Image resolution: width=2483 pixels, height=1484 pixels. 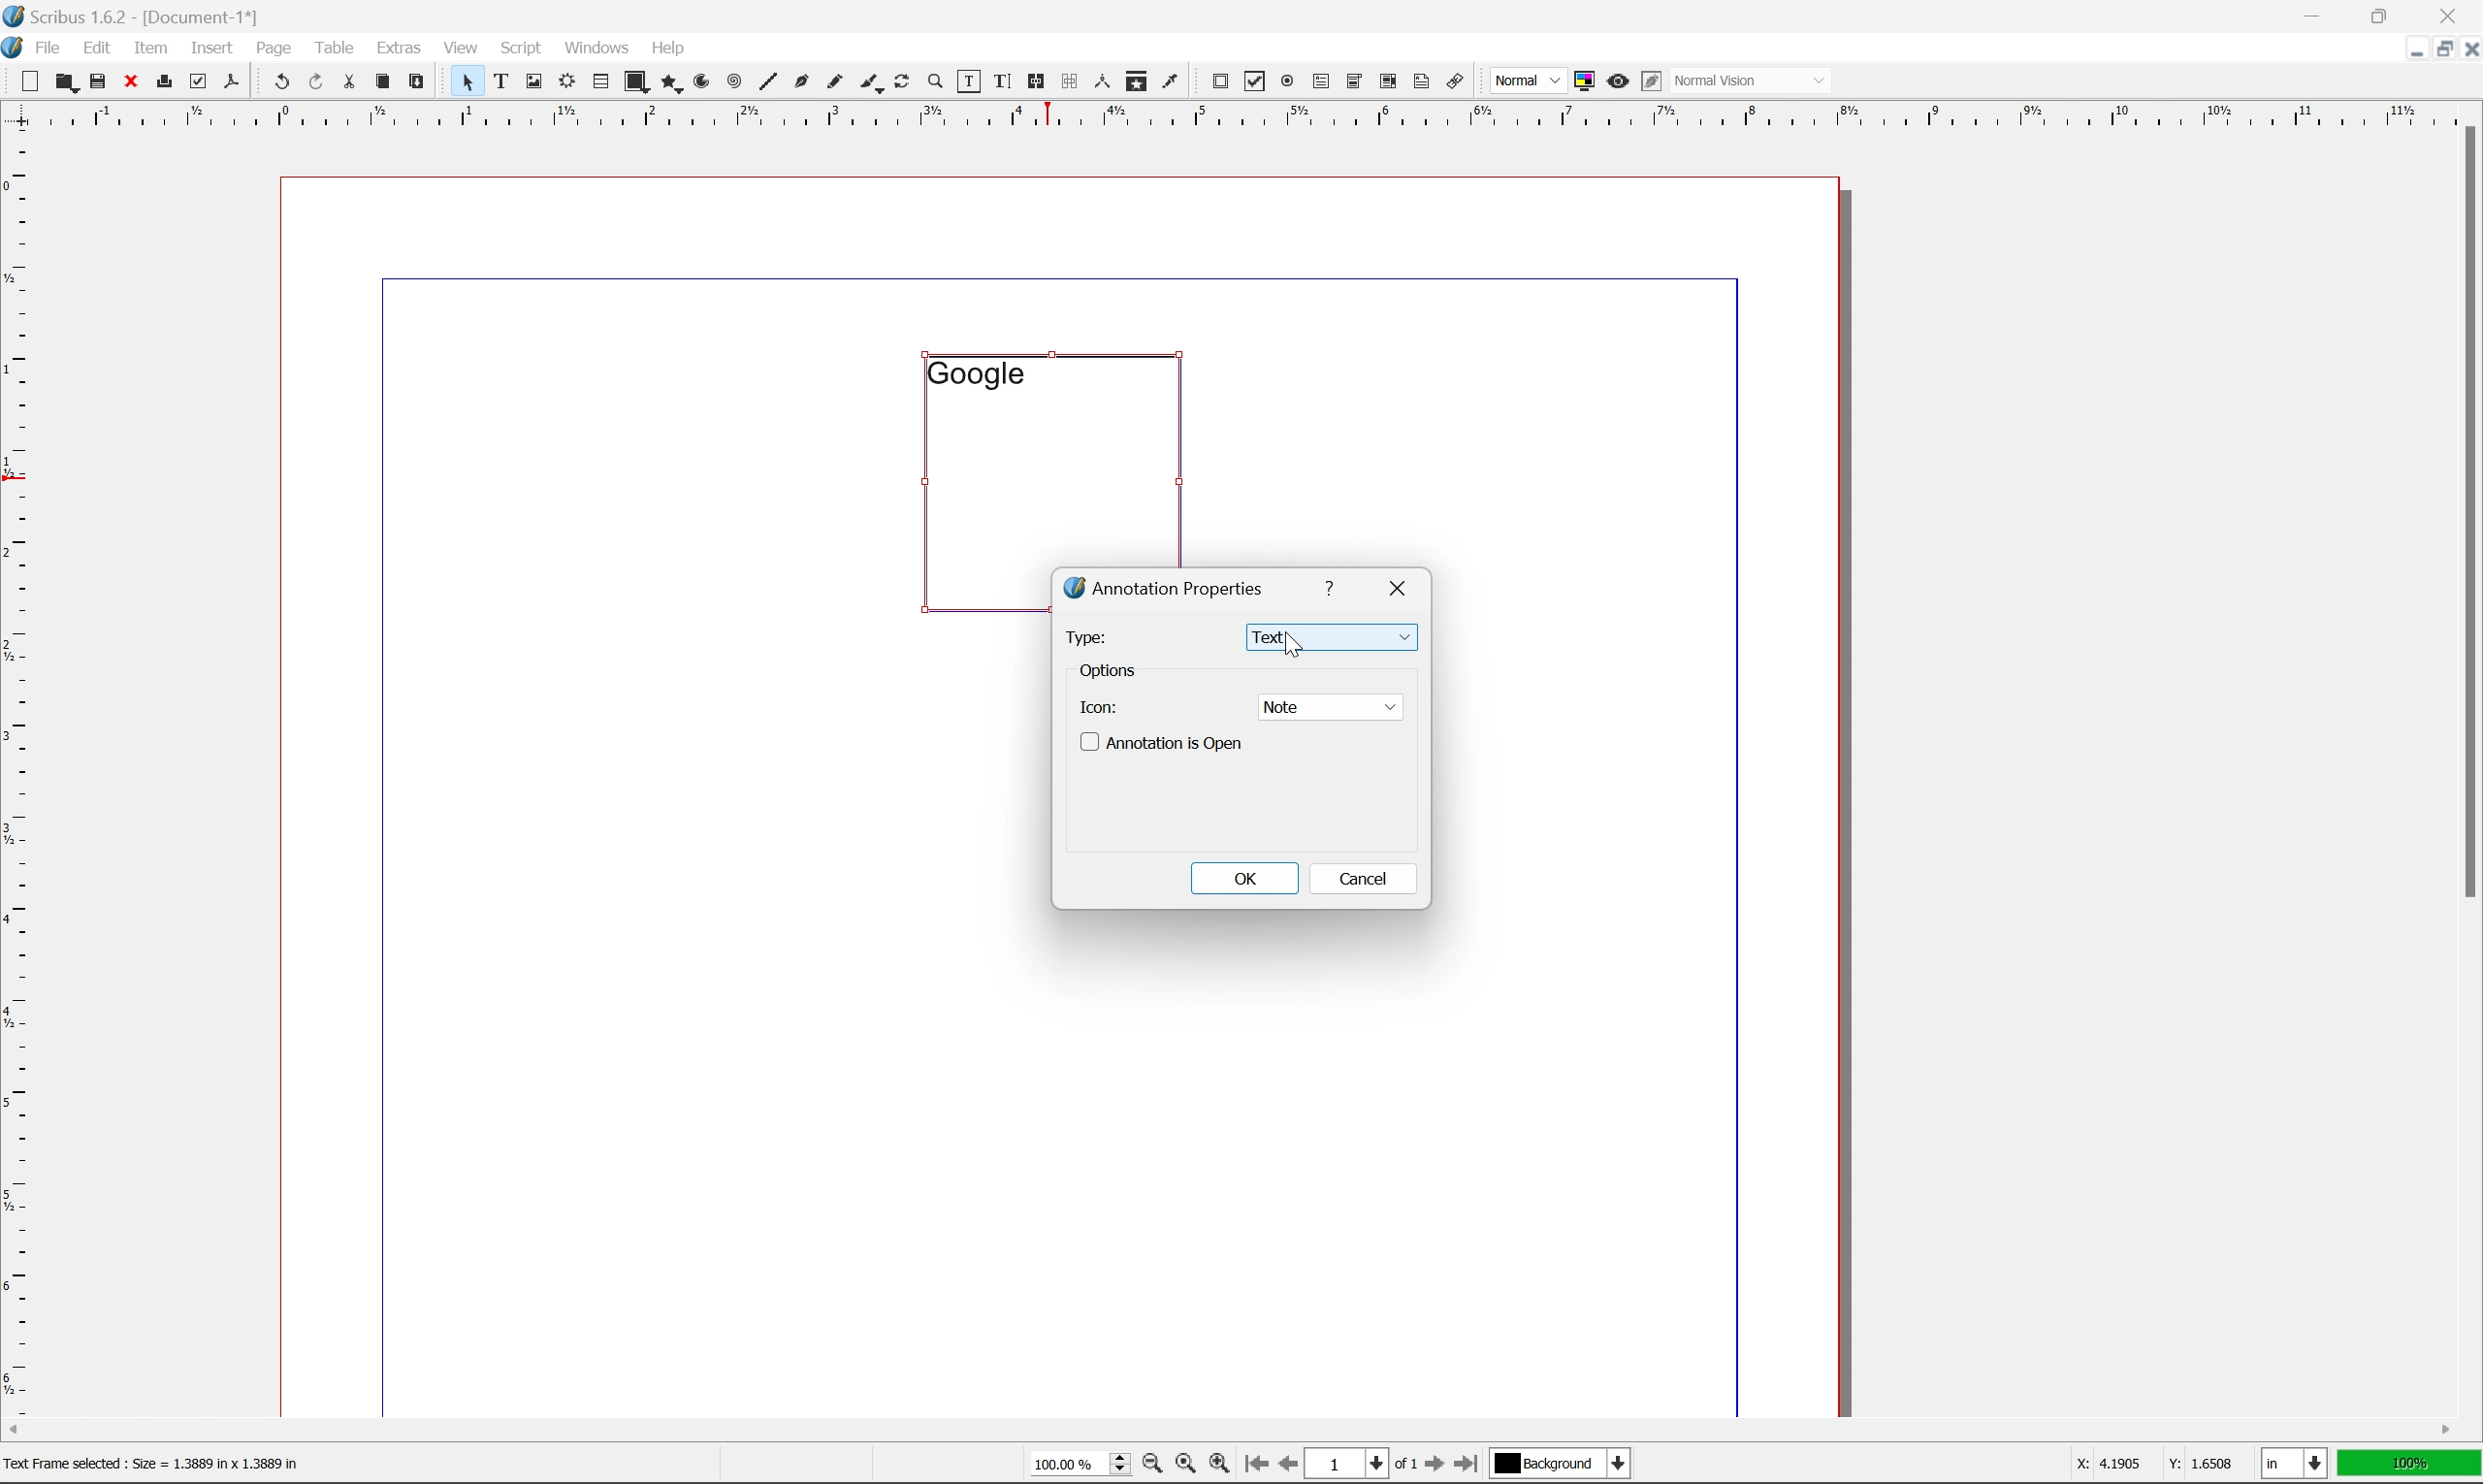 I want to click on save, so click(x=98, y=81).